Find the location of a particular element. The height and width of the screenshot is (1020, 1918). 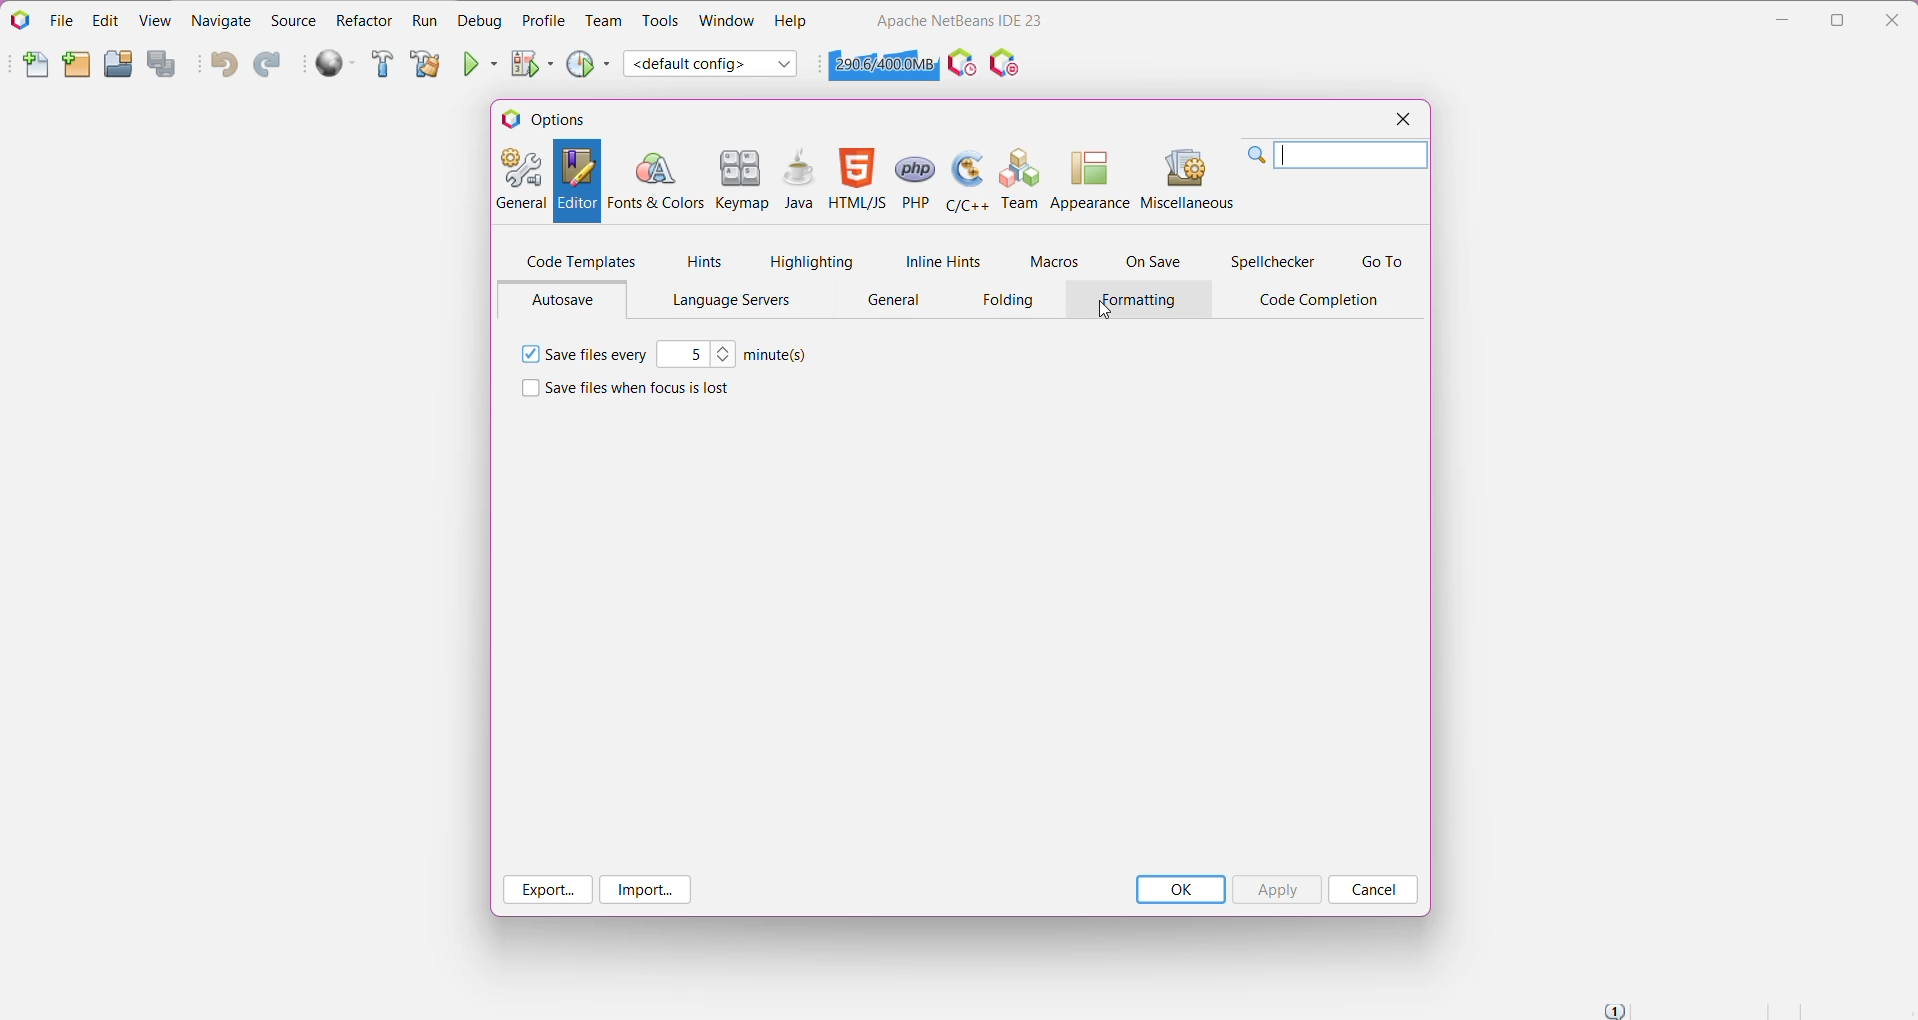

Team is located at coordinates (604, 21).